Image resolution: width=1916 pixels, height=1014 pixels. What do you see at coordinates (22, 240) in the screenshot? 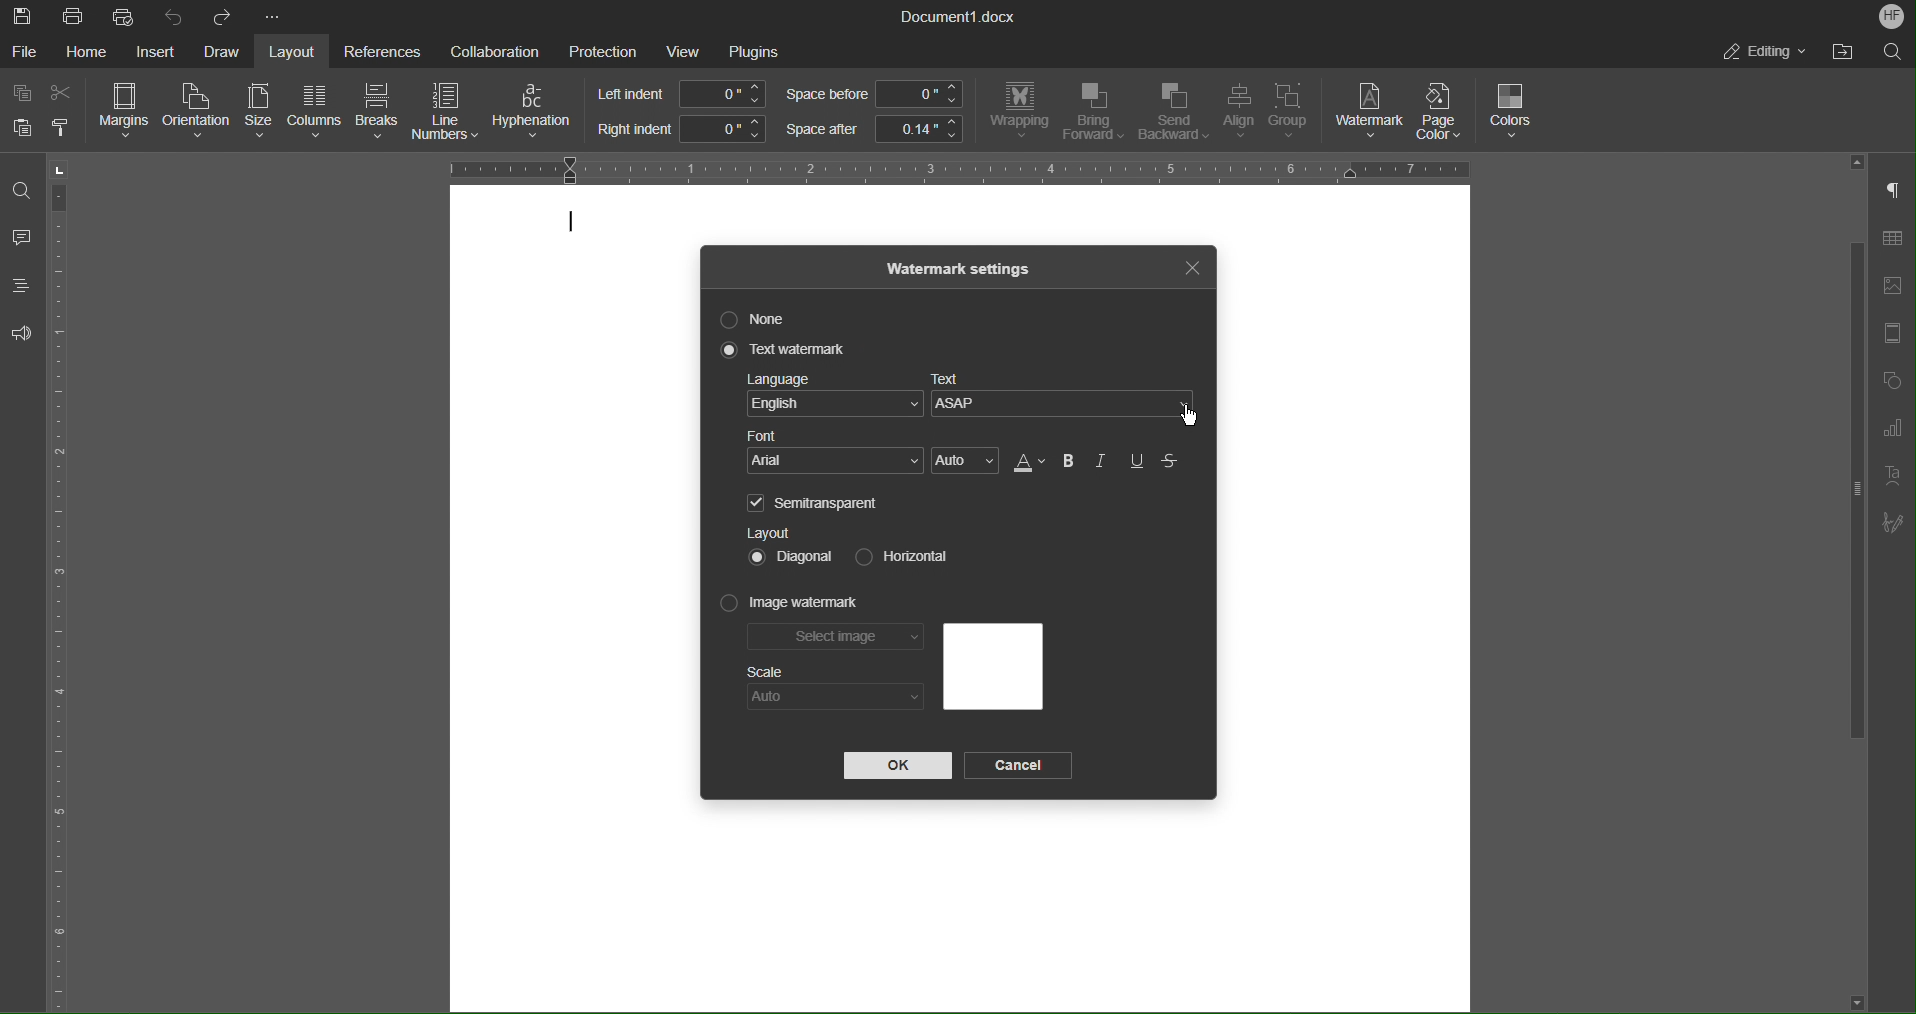
I see `Comment` at bounding box center [22, 240].